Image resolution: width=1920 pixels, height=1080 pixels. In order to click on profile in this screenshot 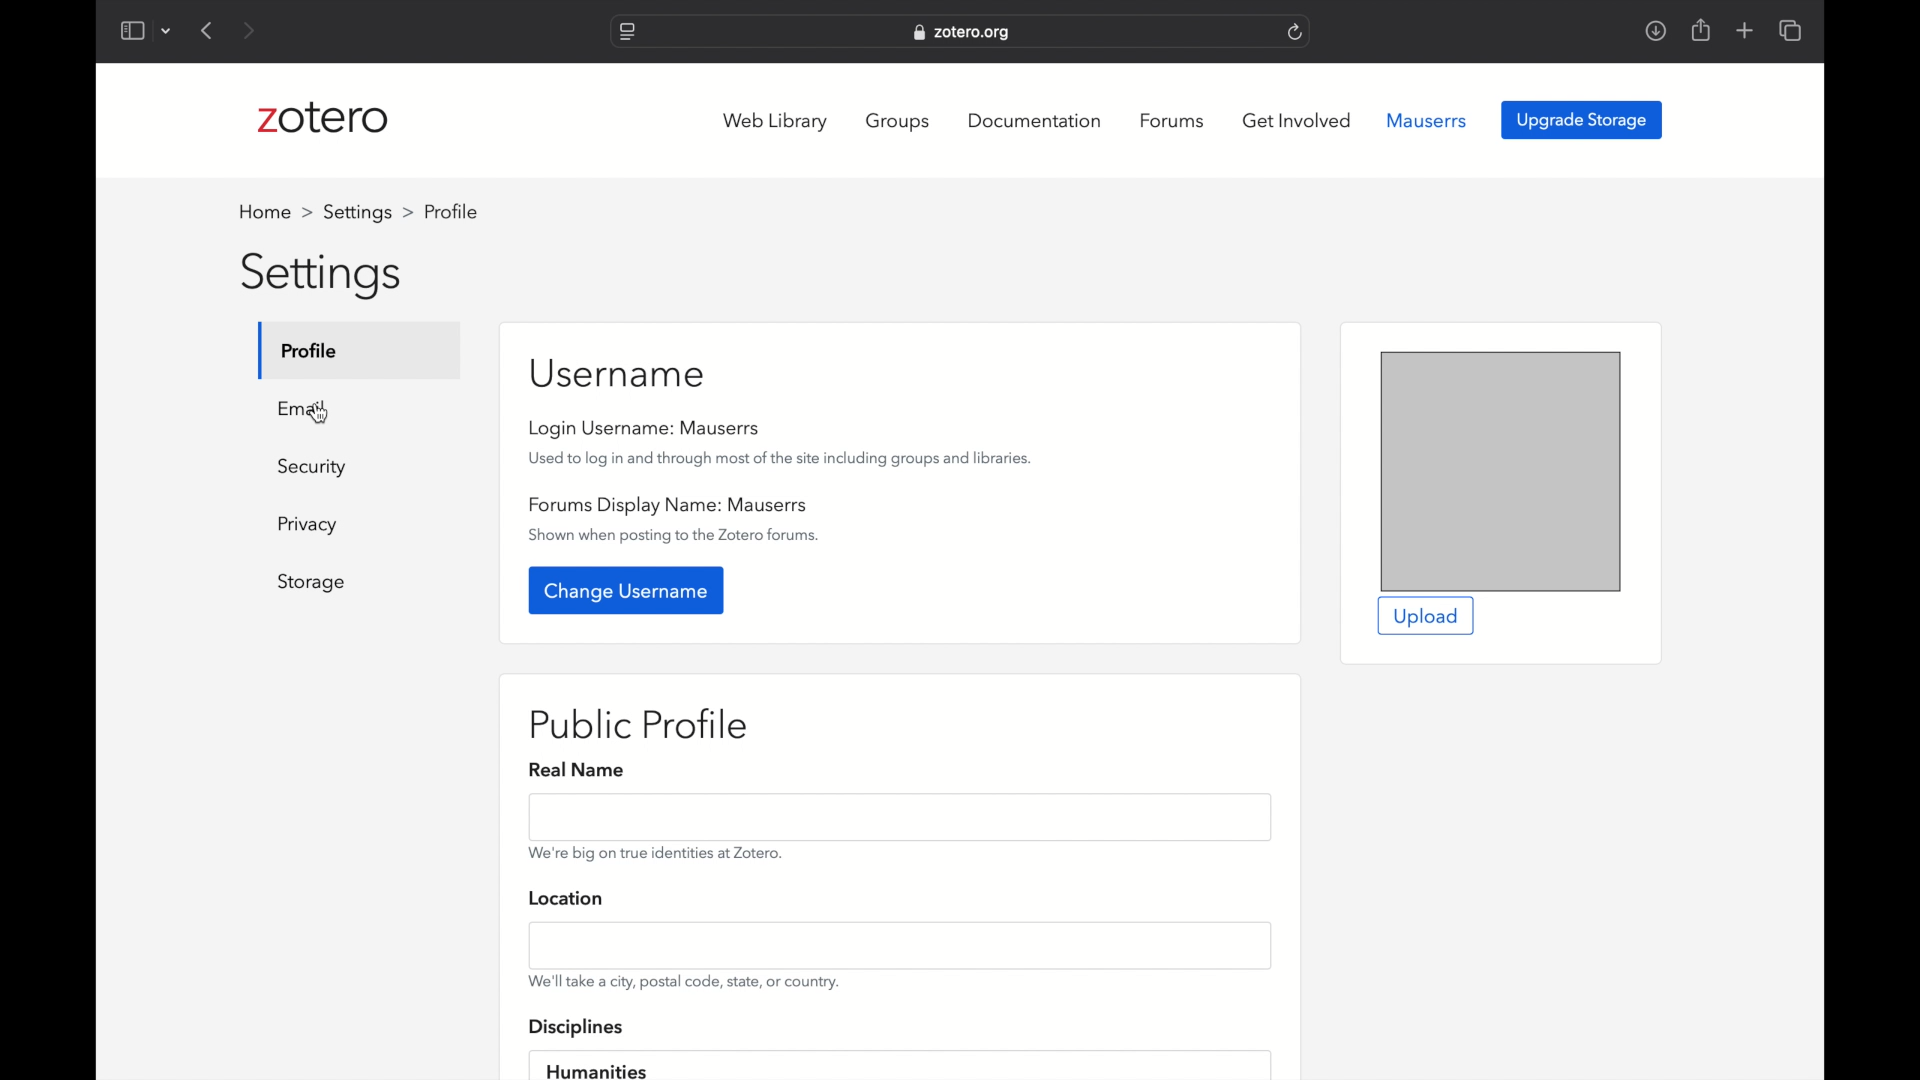, I will do `click(311, 350)`.